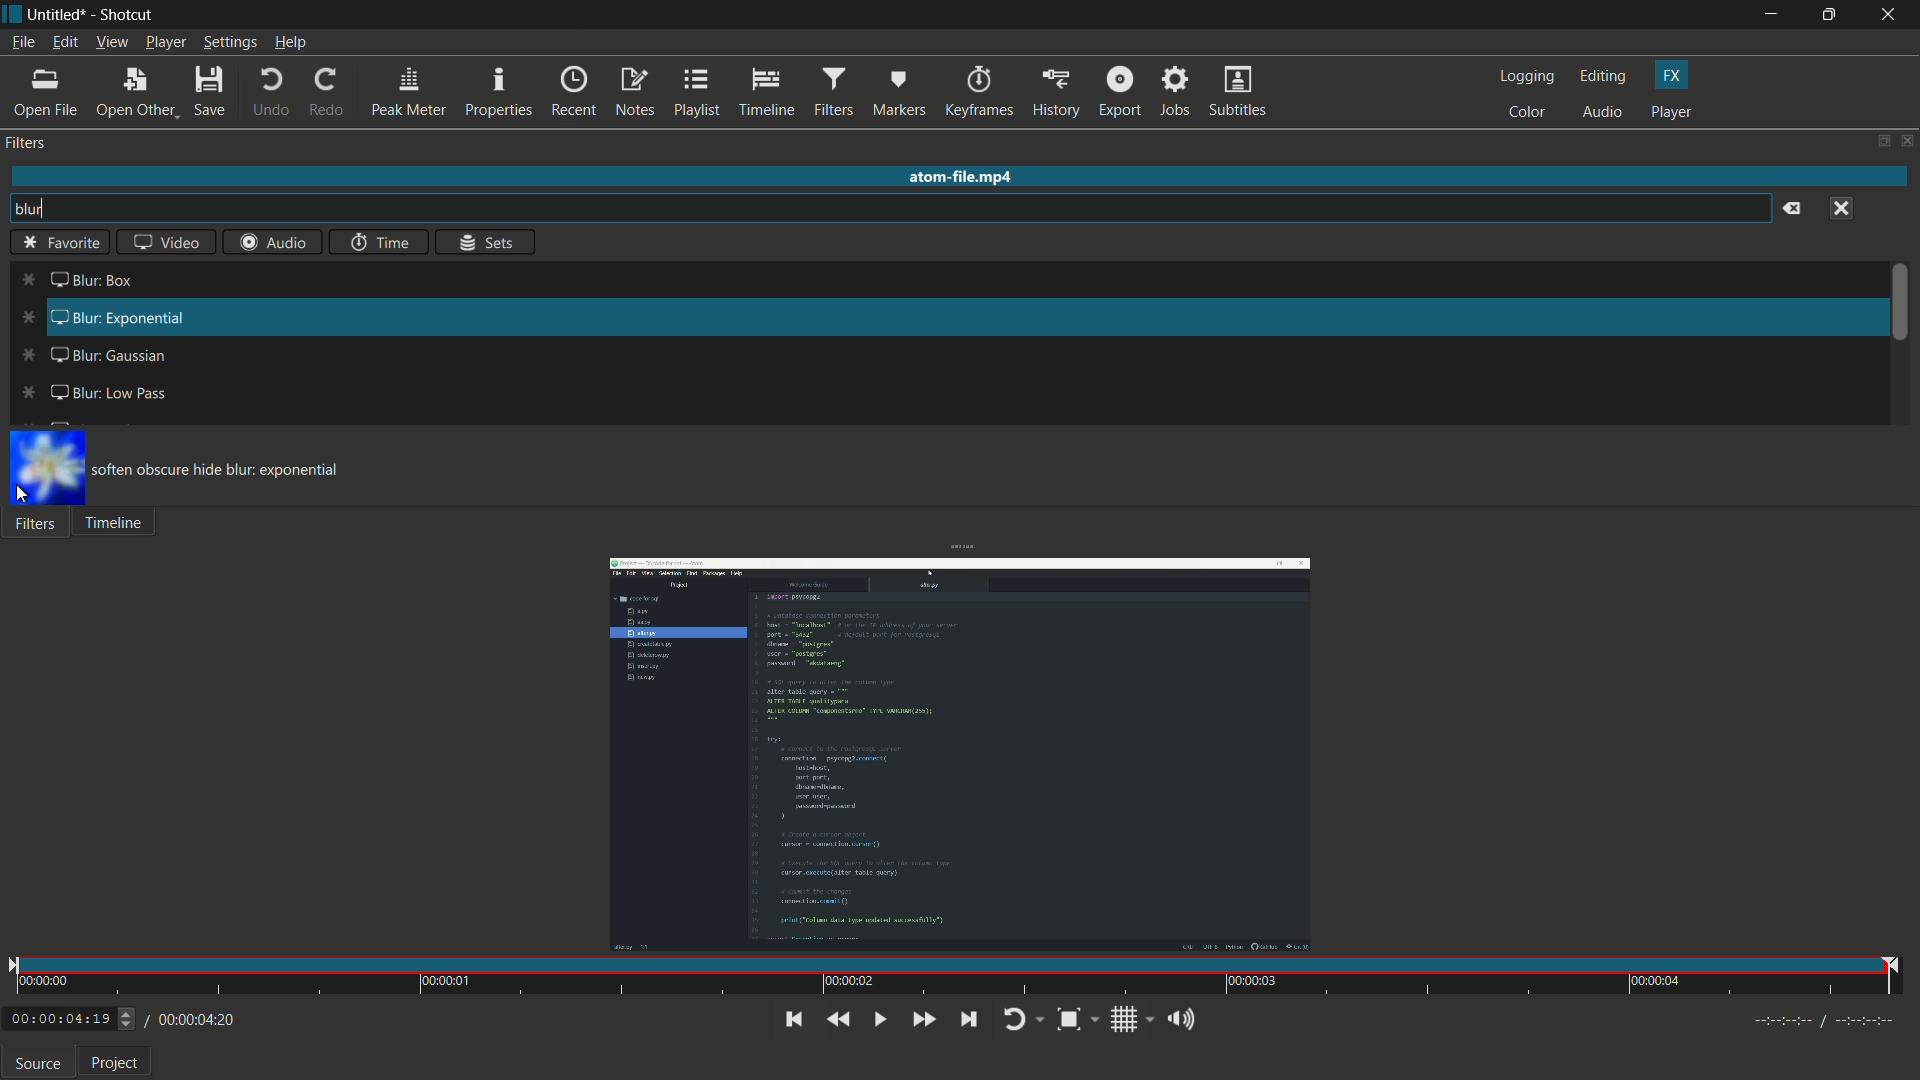 Image resolution: width=1920 pixels, height=1080 pixels. What do you see at coordinates (877, 1019) in the screenshot?
I see `toggle play` at bounding box center [877, 1019].